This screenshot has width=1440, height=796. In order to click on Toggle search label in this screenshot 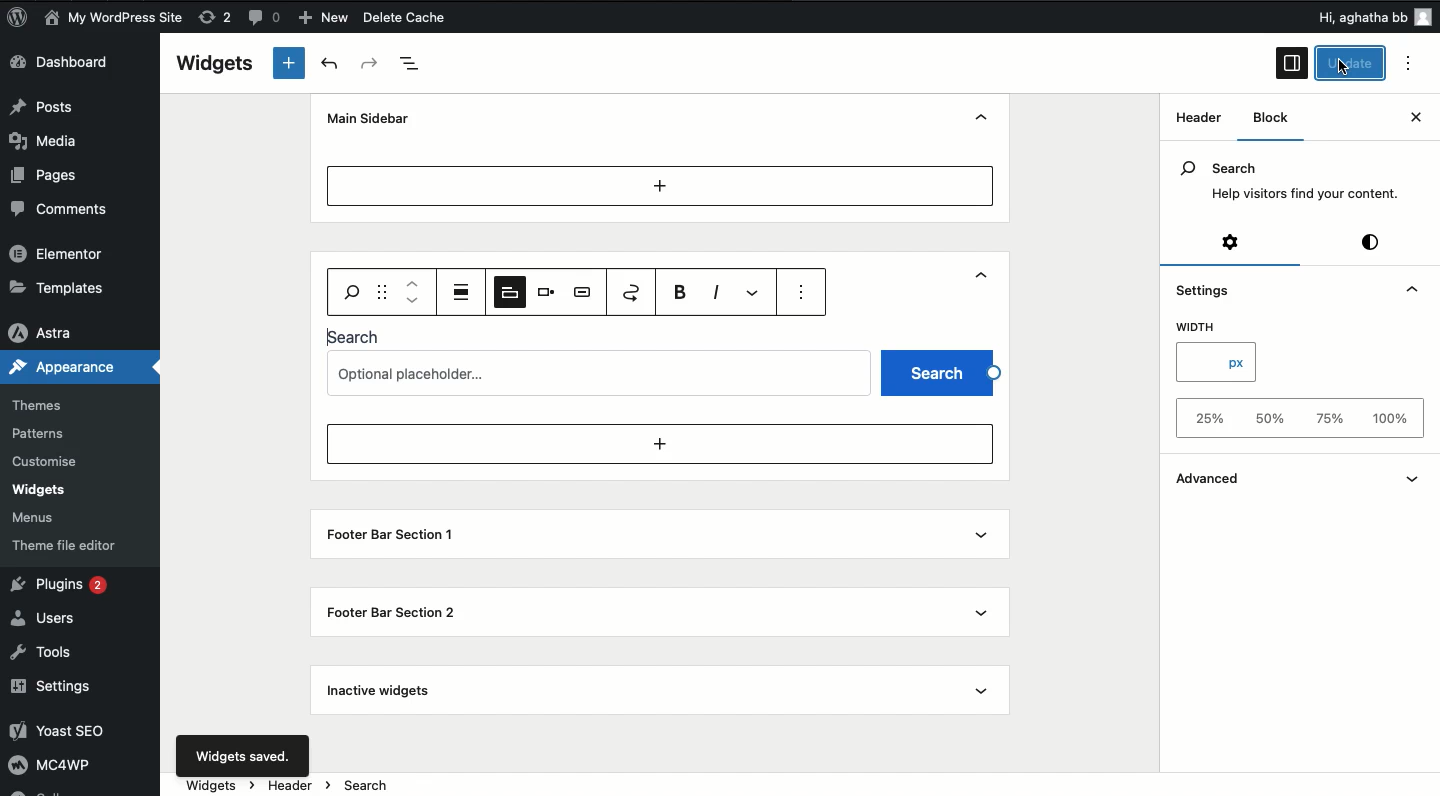, I will do `click(508, 291)`.